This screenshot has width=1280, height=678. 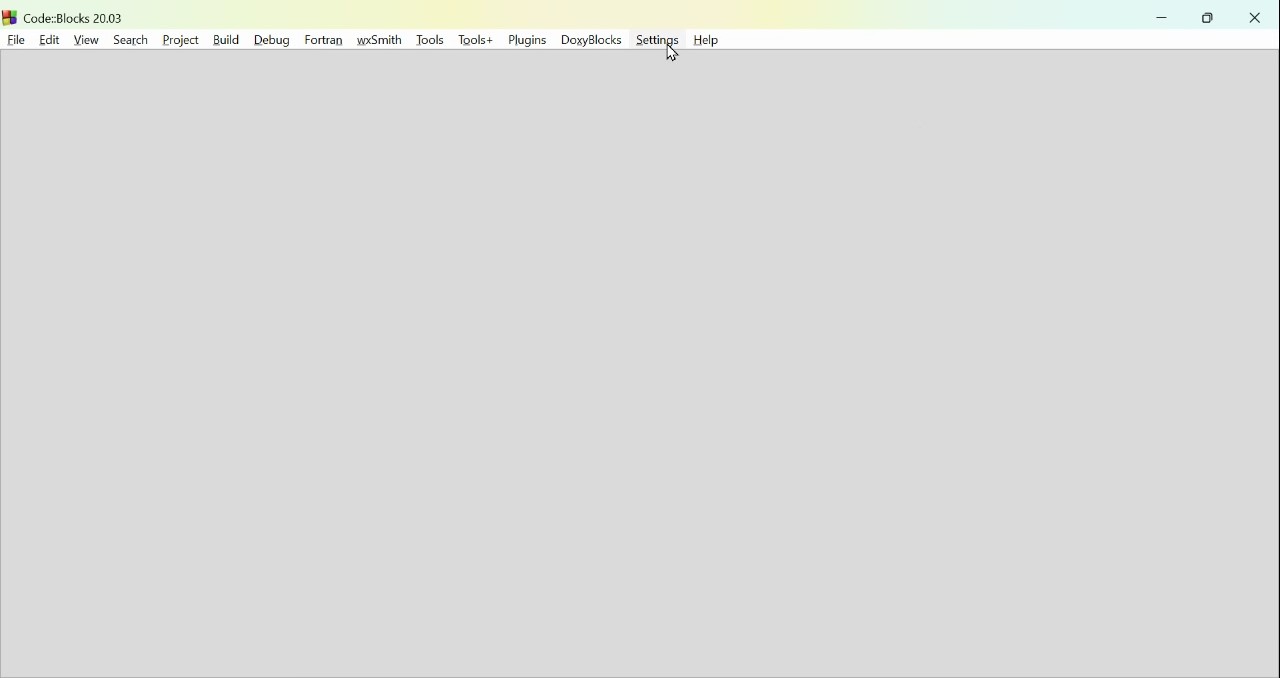 What do you see at coordinates (224, 39) in the screenshot?
I see `build` at bounding box center [224, 39].